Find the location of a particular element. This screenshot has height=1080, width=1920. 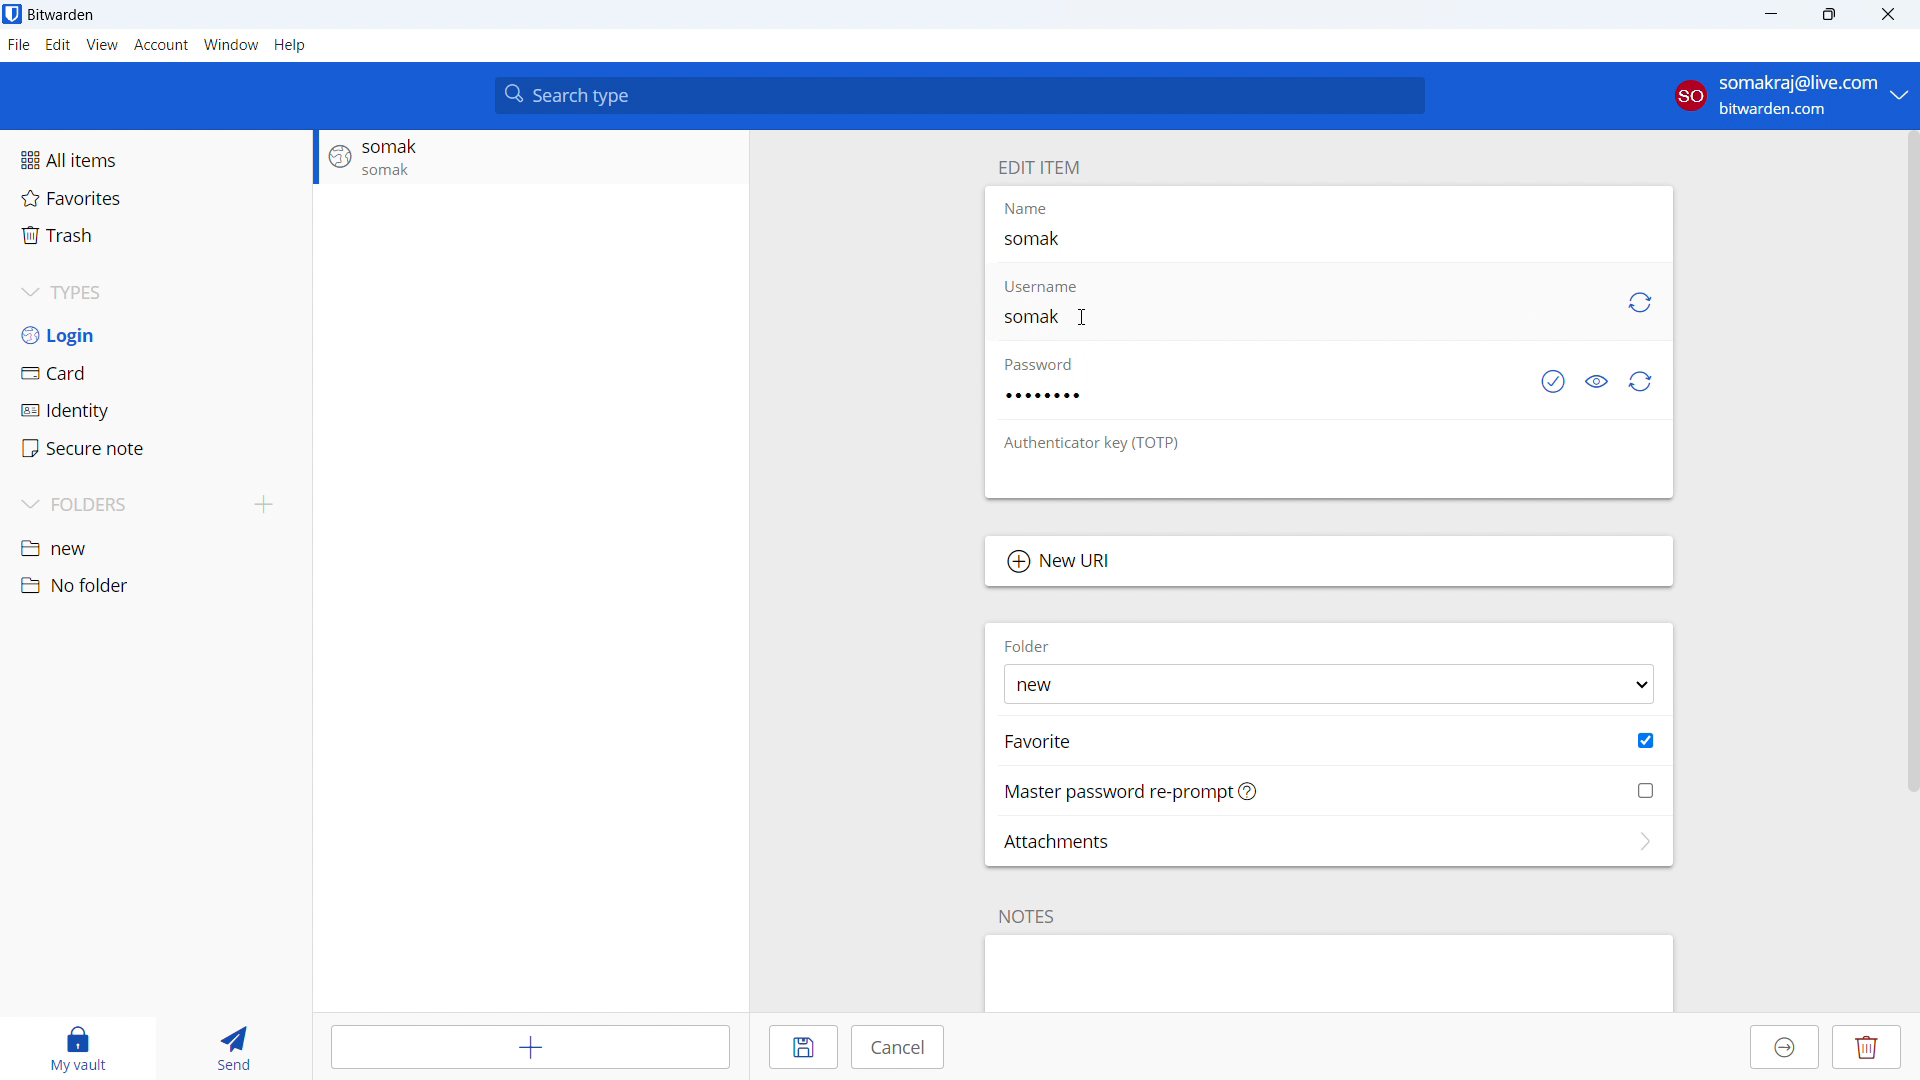

send is located at coordinates (248, 1049).